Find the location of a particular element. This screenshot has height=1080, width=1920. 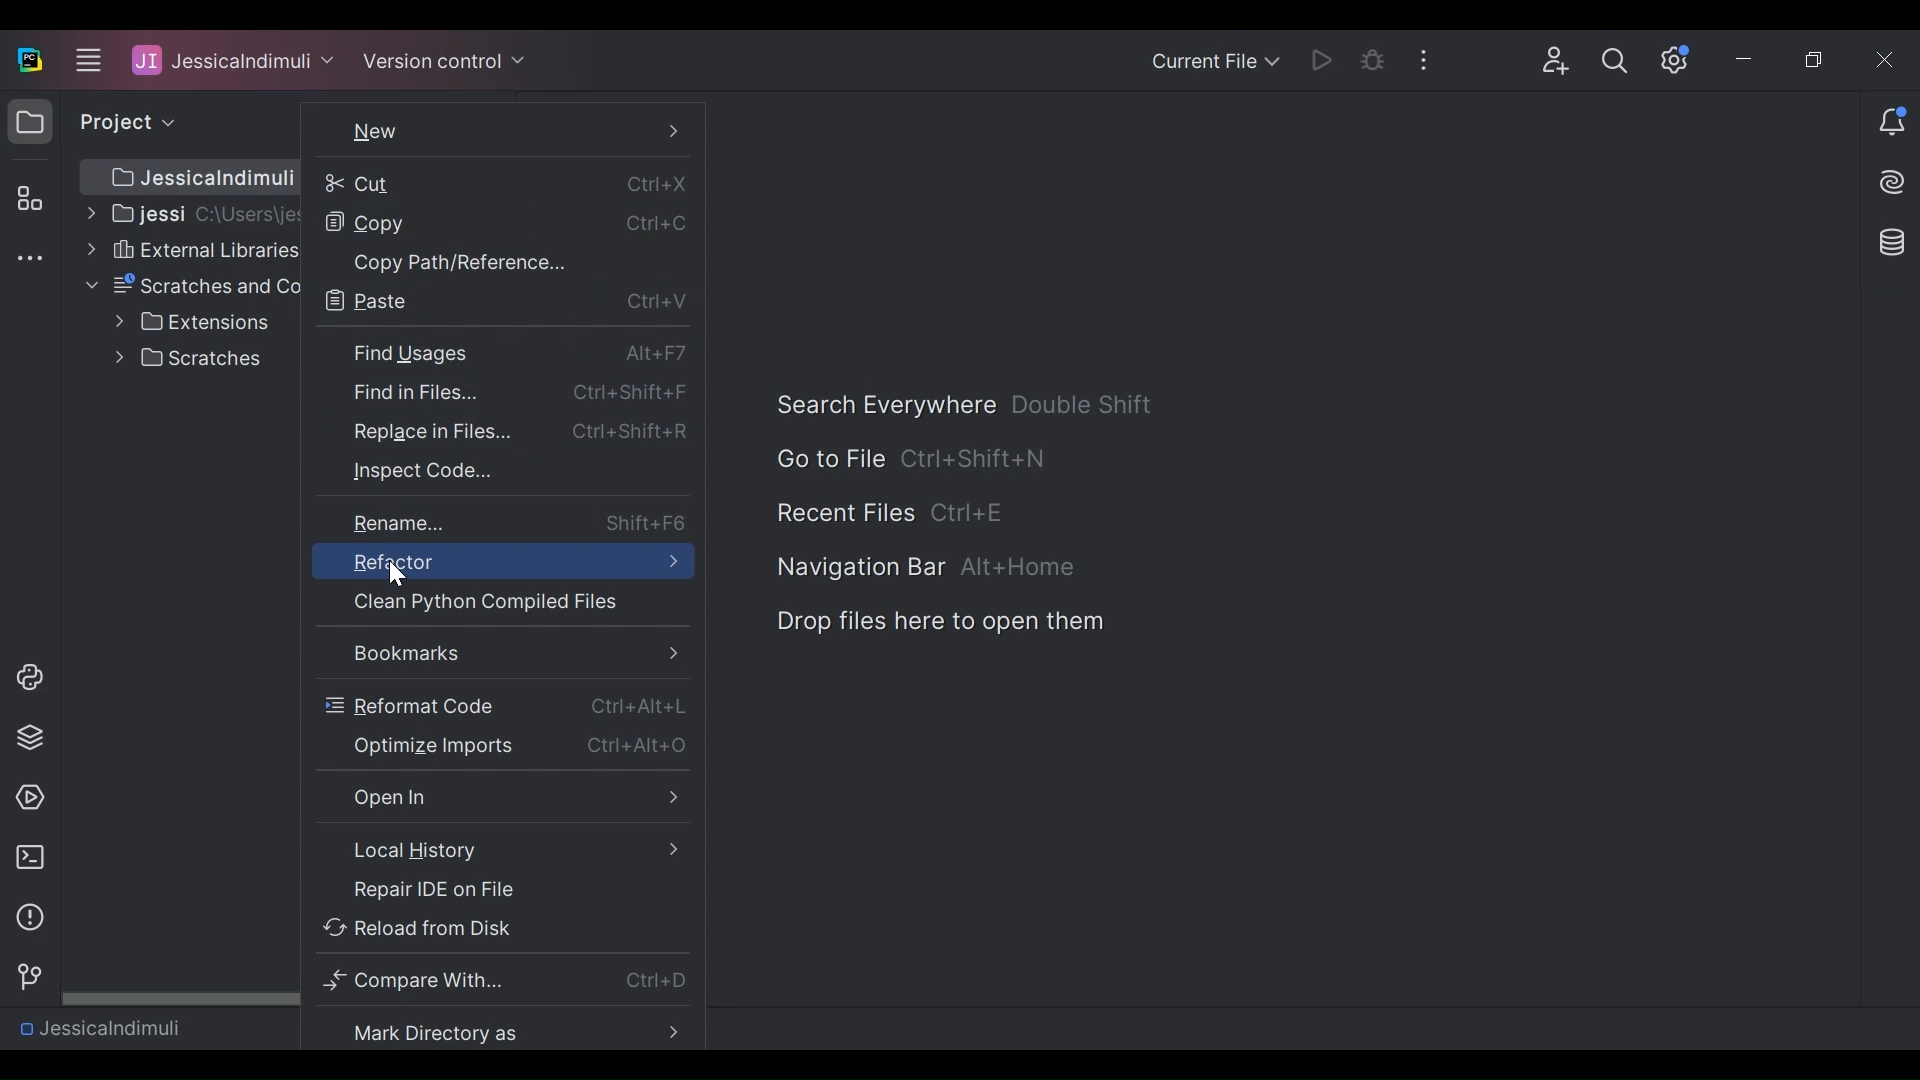

Go To files is located at coordinates (828, 458).